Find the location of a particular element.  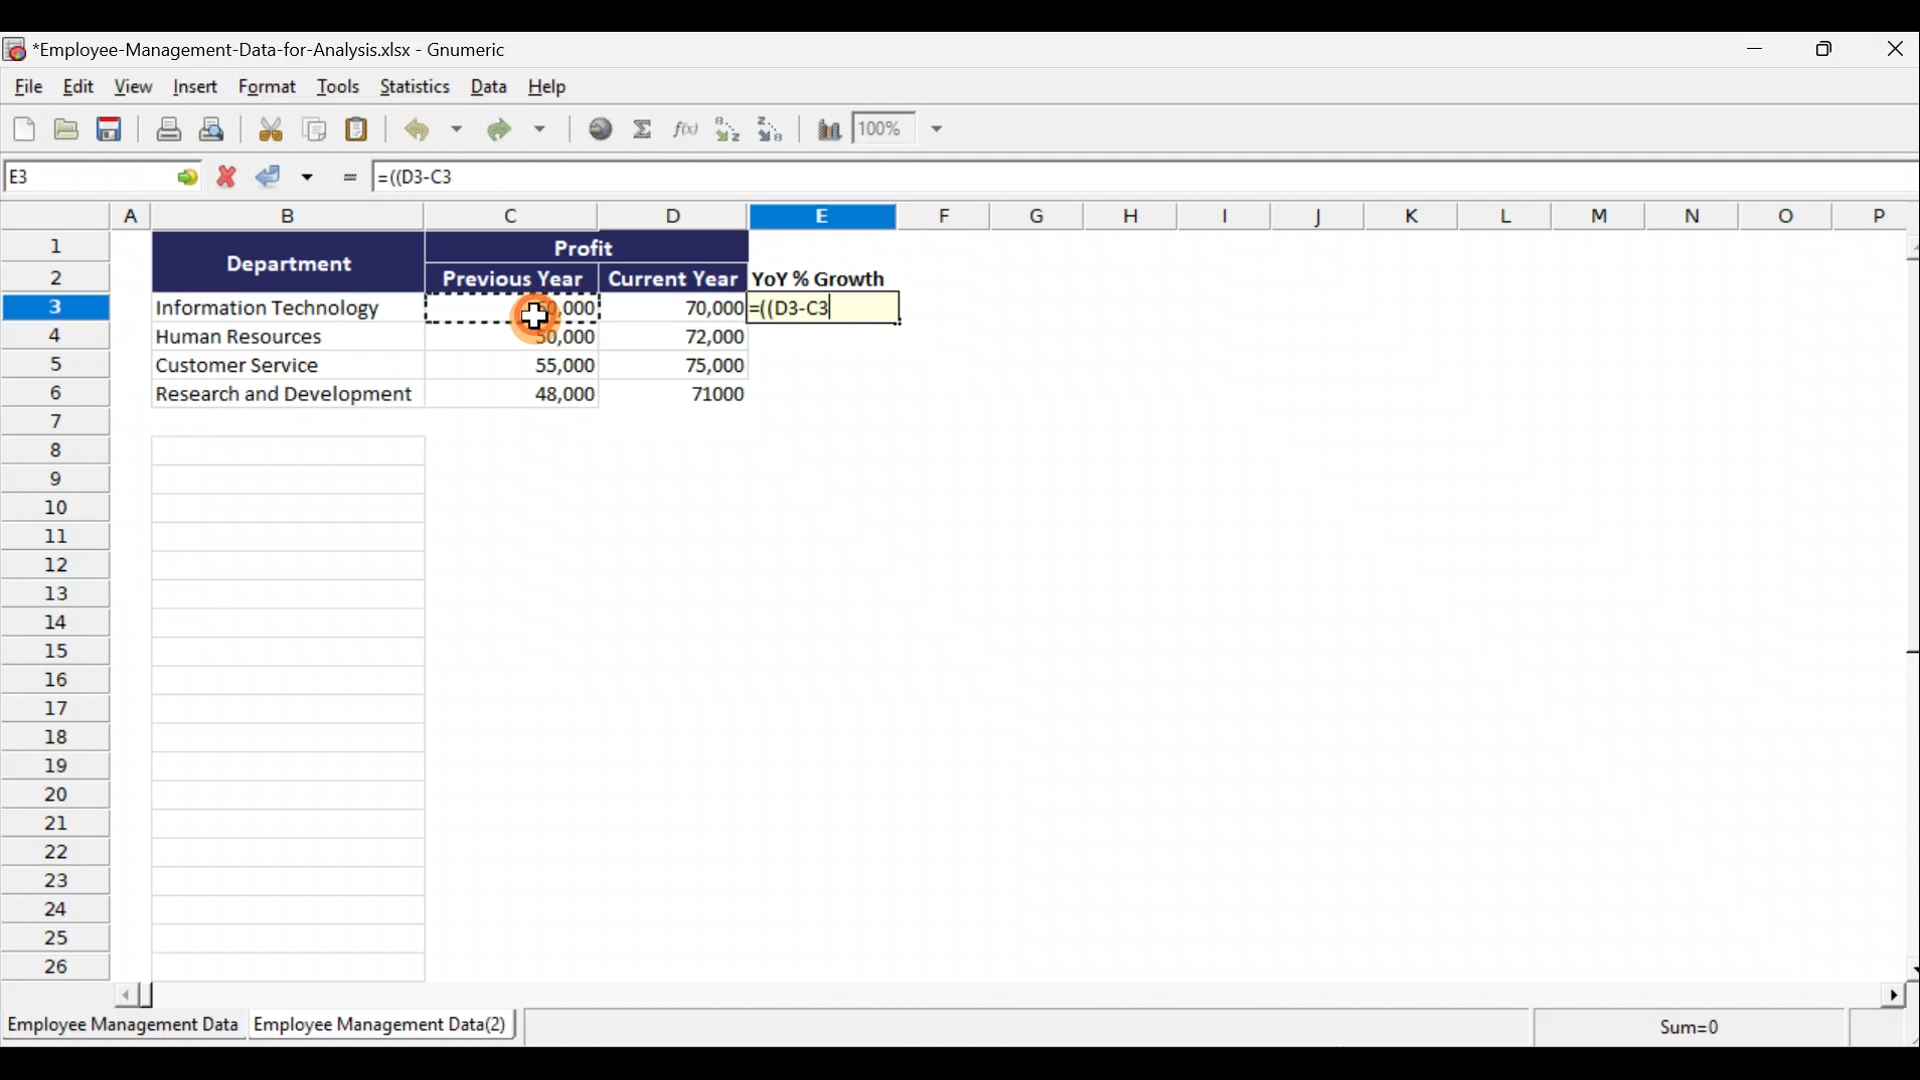

Redo undone action is located at coordinates (514, 131).